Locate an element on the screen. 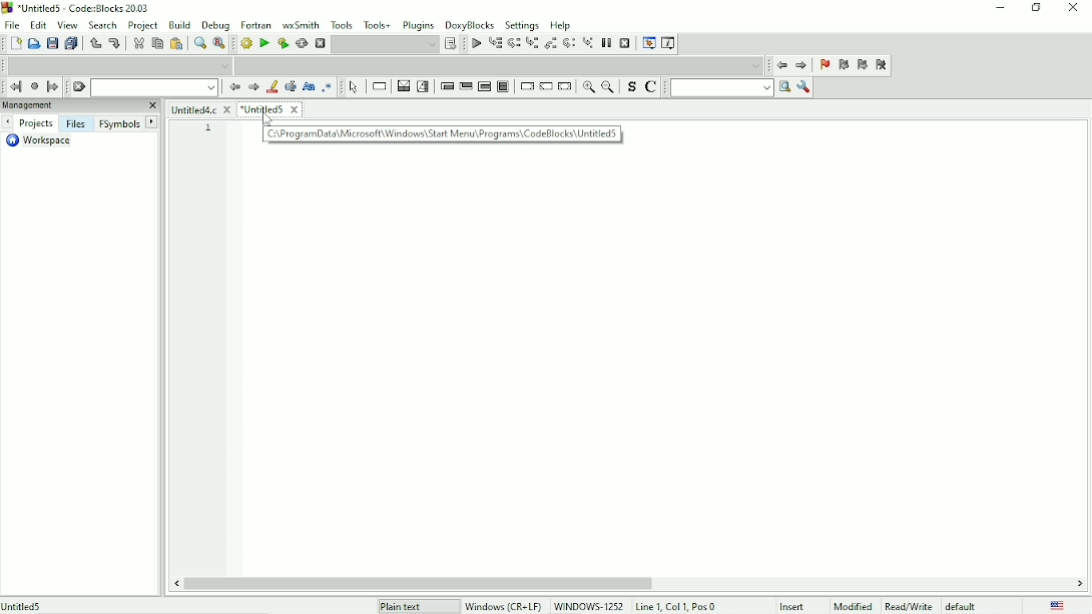 This screenshot has width=1092, height=614. Decision is located at coordinates (403, 87).